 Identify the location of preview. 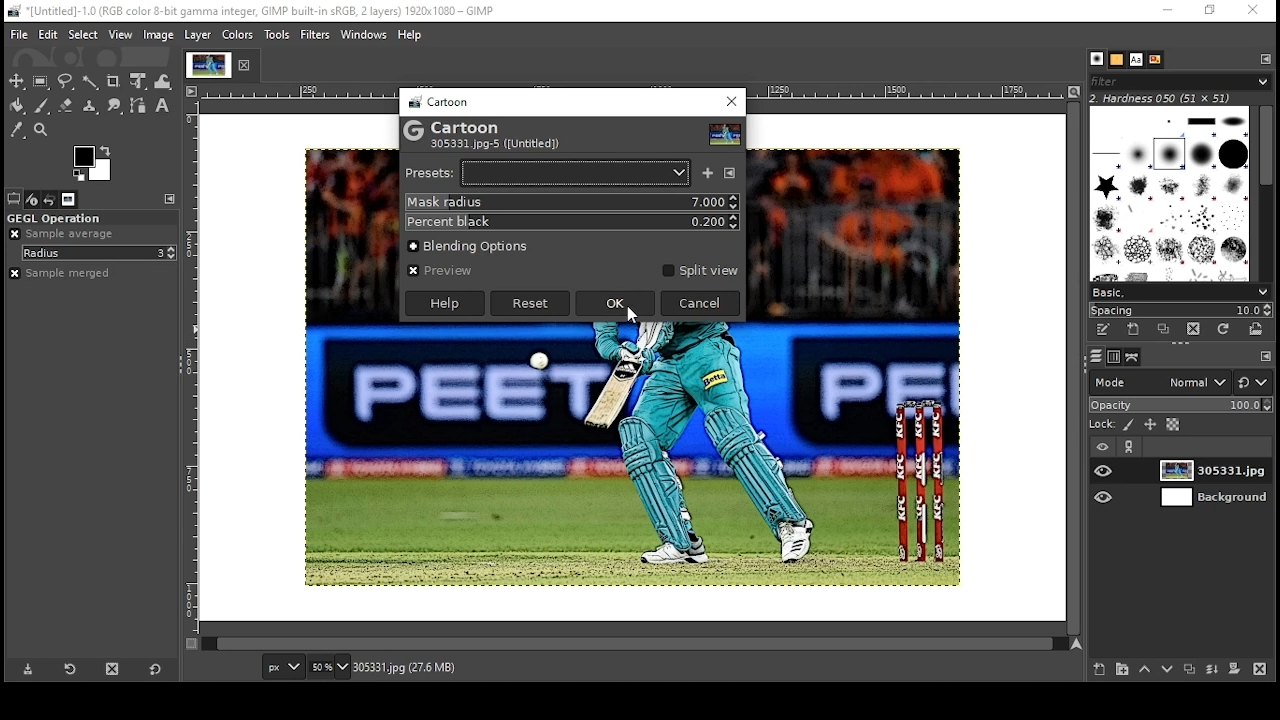
(439, 271).